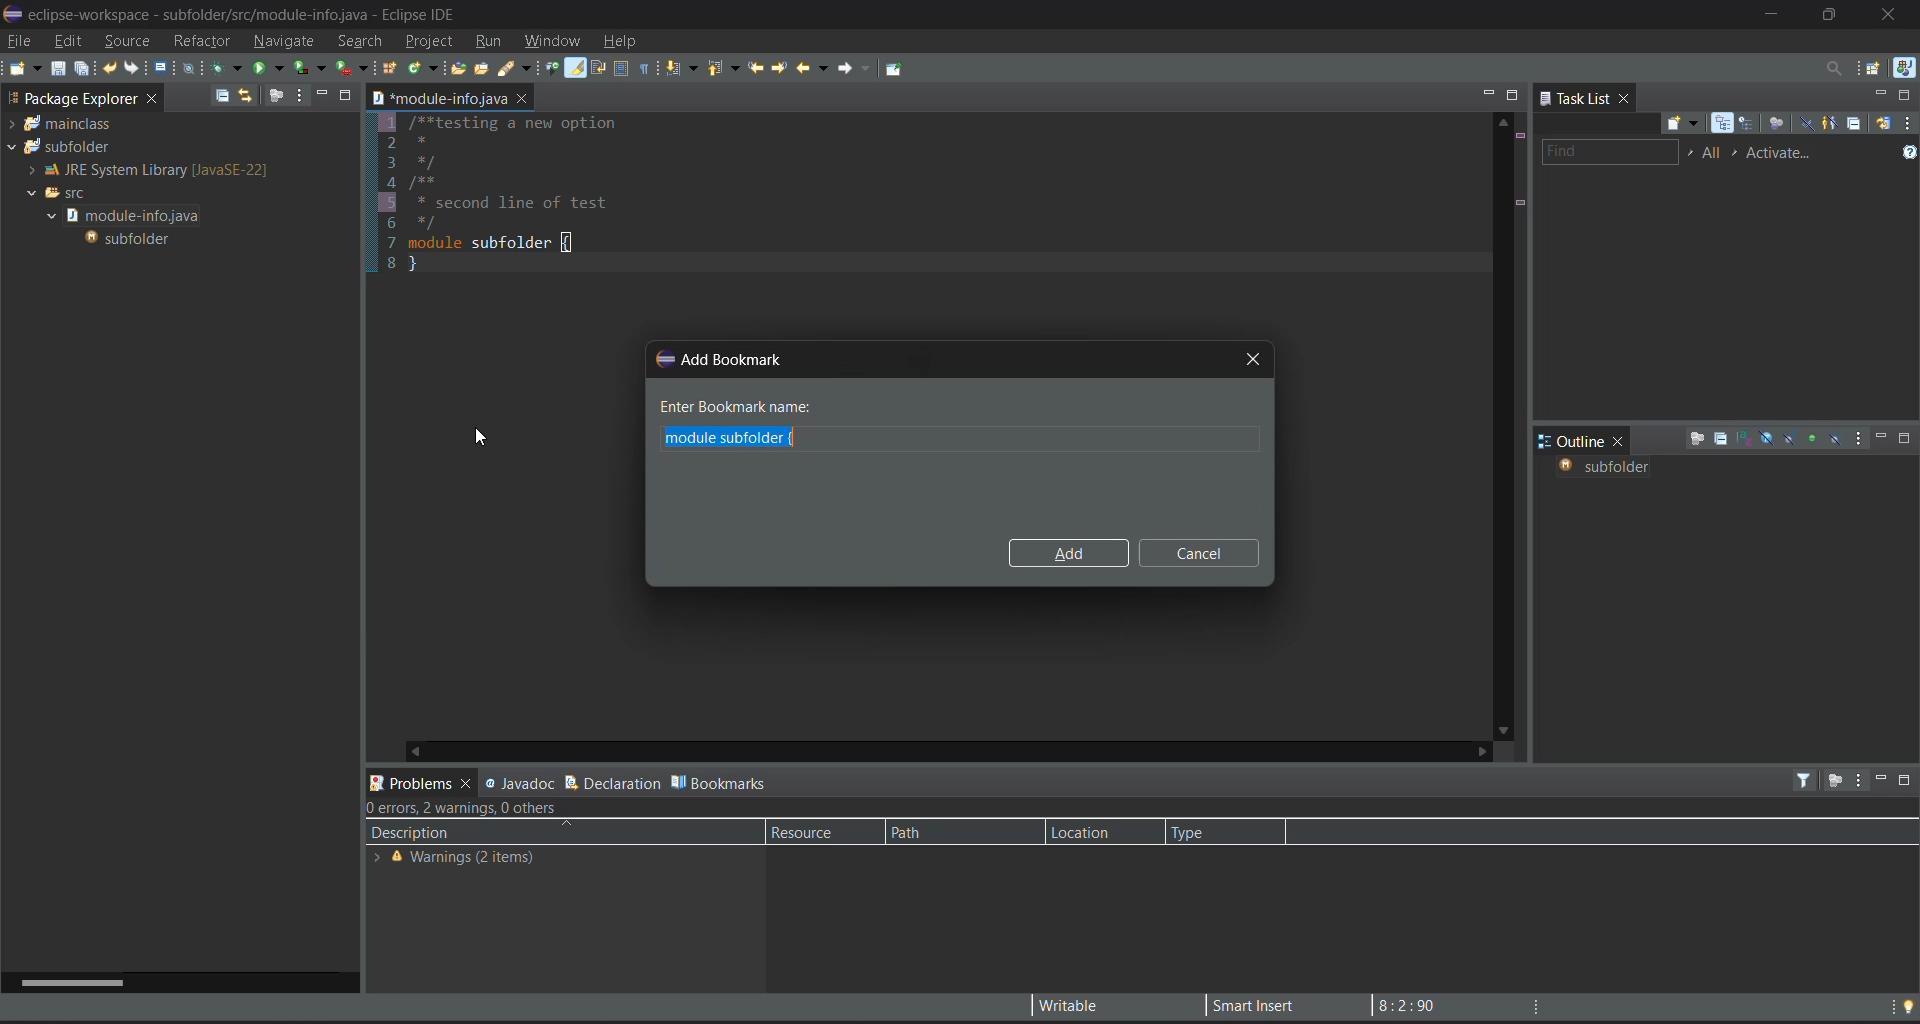 Image resolution: width=1920 pixels, height=1024 pixels. I want to click on search, so click(359, 41).